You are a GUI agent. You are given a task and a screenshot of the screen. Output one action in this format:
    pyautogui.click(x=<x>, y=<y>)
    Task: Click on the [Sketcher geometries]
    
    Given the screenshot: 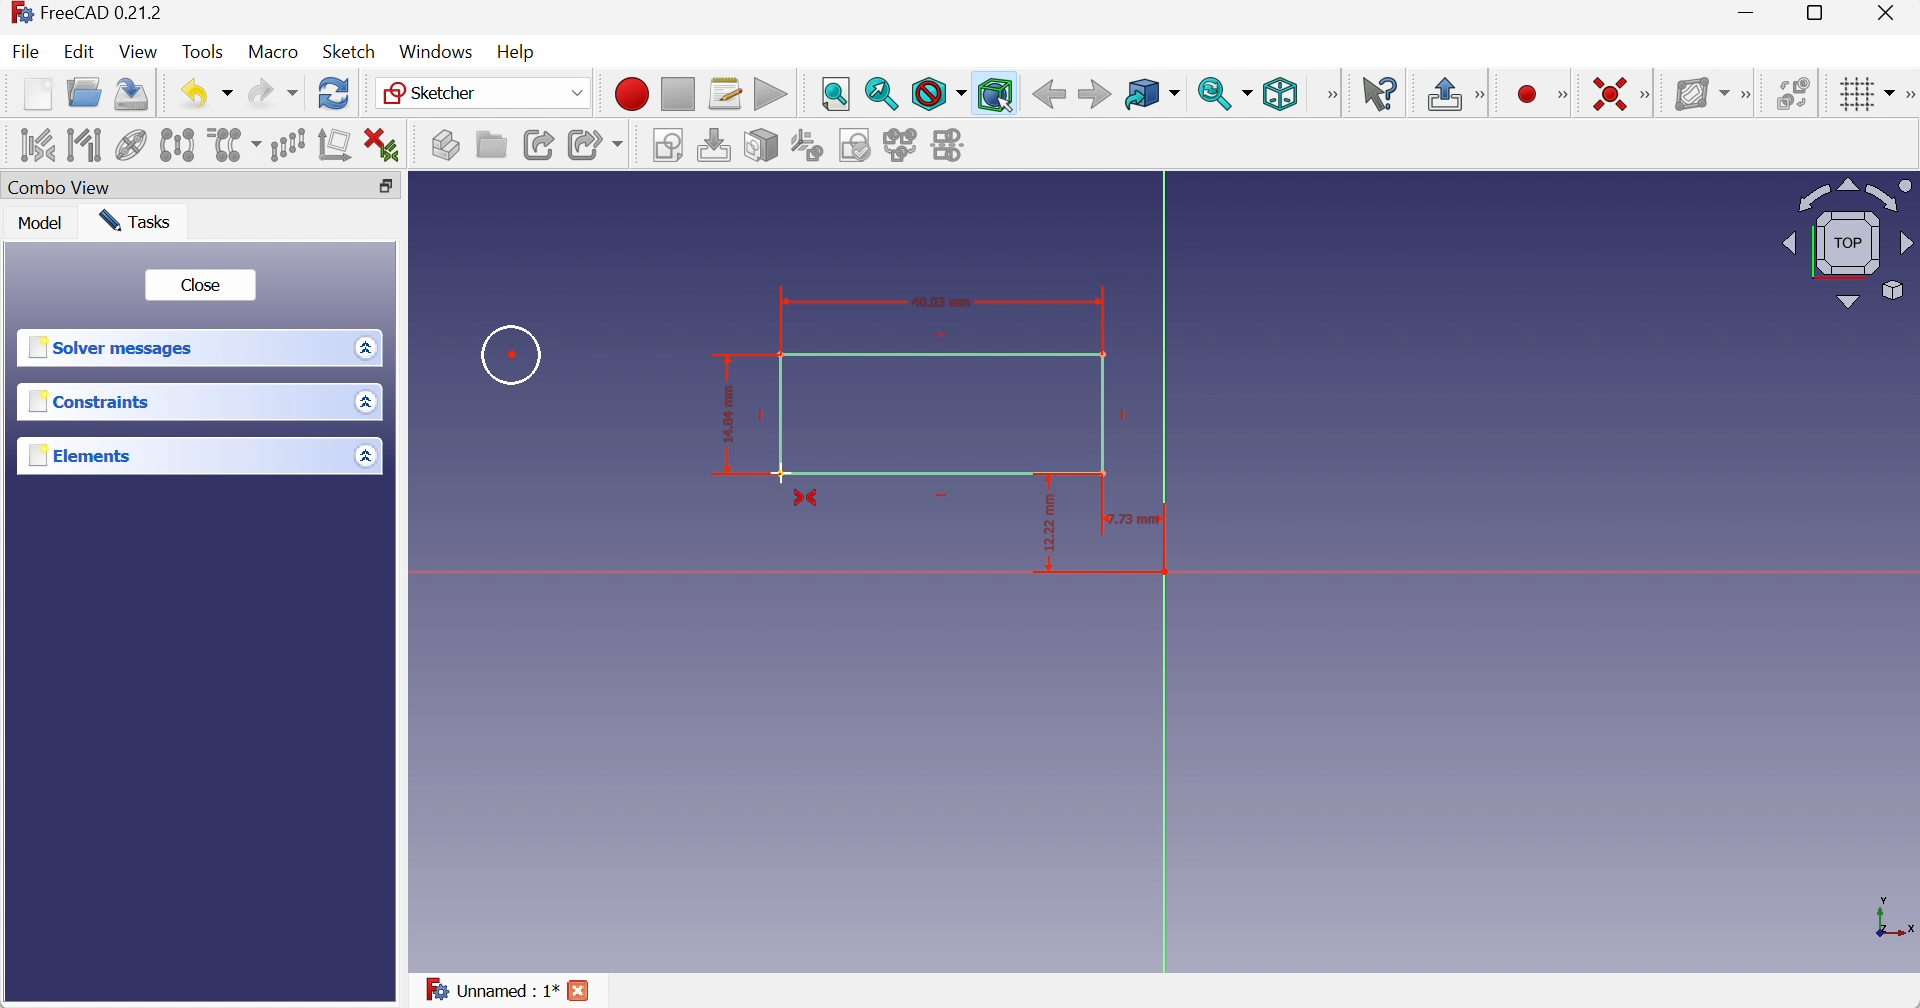 What is the action you would take?
    pyautogui.click(x=1562, y=95)
    